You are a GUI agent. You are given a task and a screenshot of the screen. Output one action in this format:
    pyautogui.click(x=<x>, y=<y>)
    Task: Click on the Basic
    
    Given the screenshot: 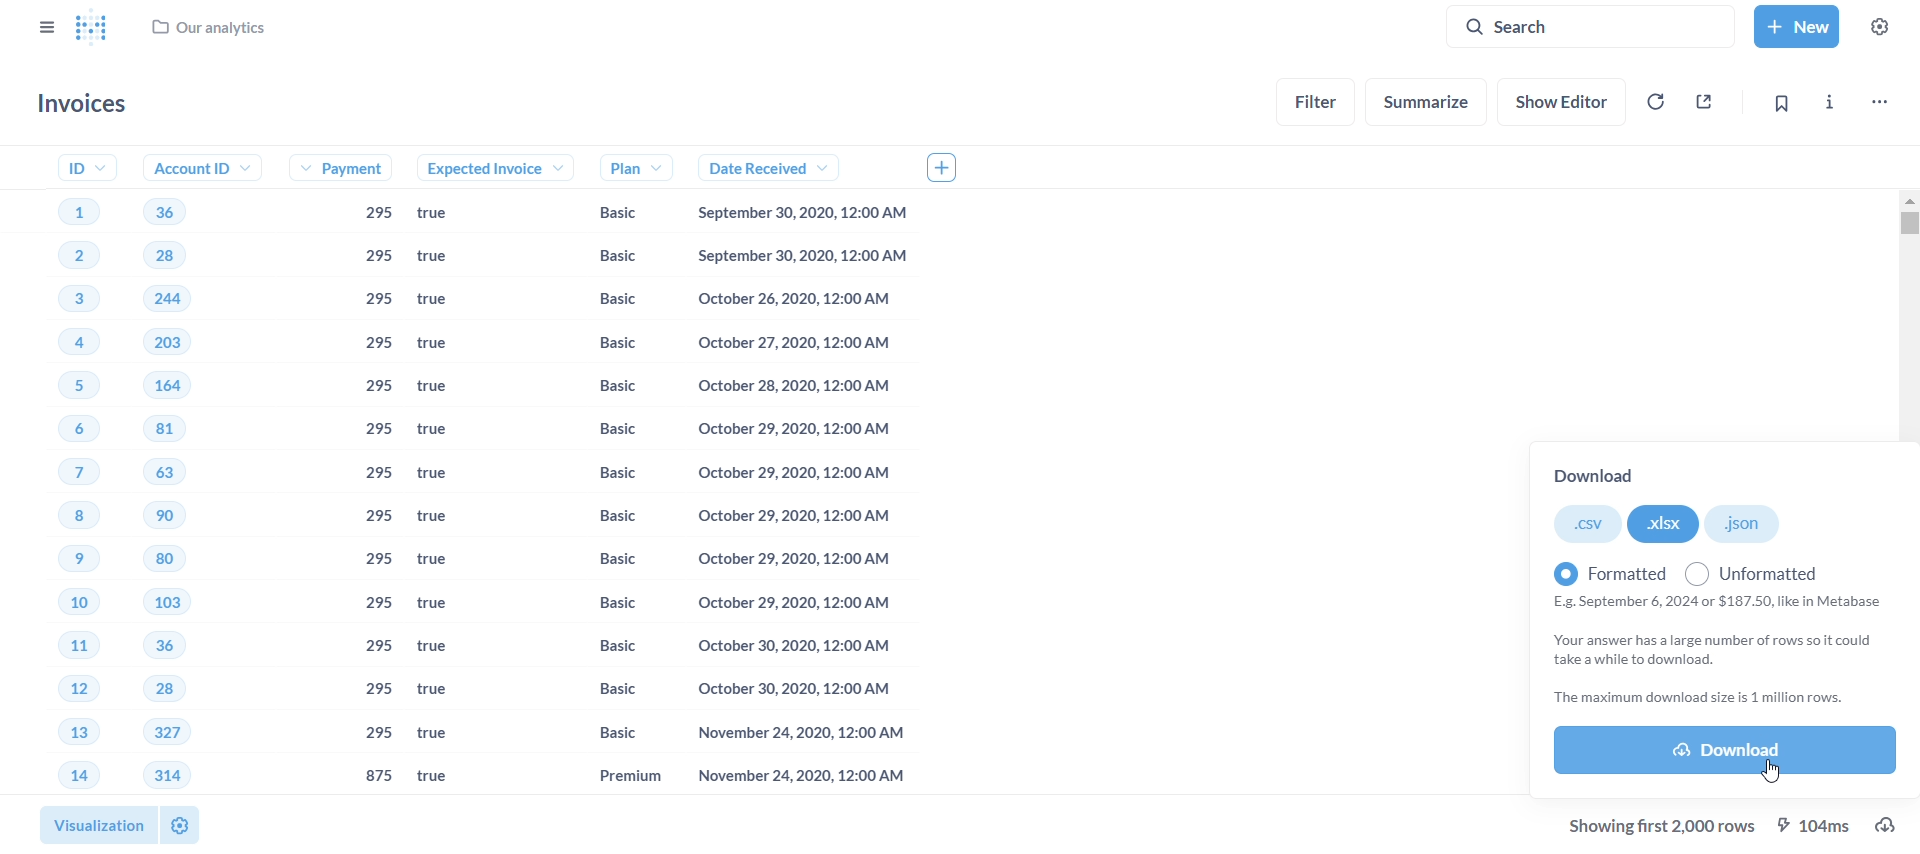 What is the action you would take?
    pyautogui.click(x=601, y=300)
    